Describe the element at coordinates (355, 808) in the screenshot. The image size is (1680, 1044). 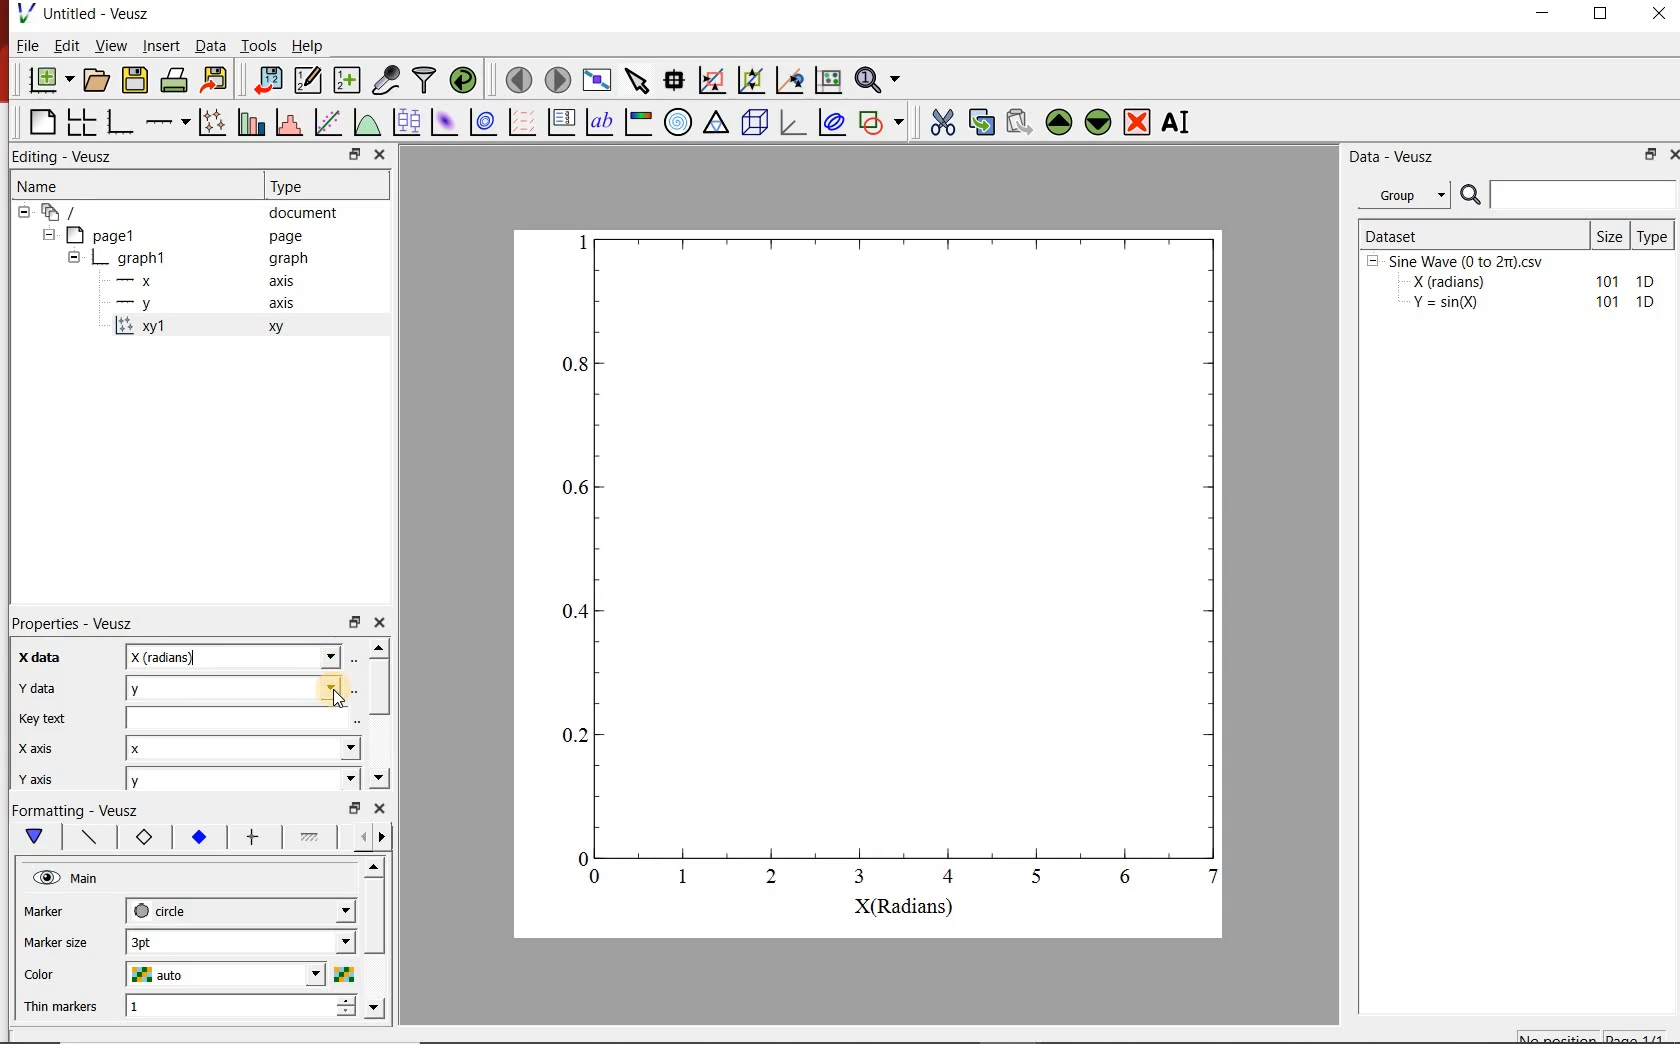
I see `Min/Max` at that location.